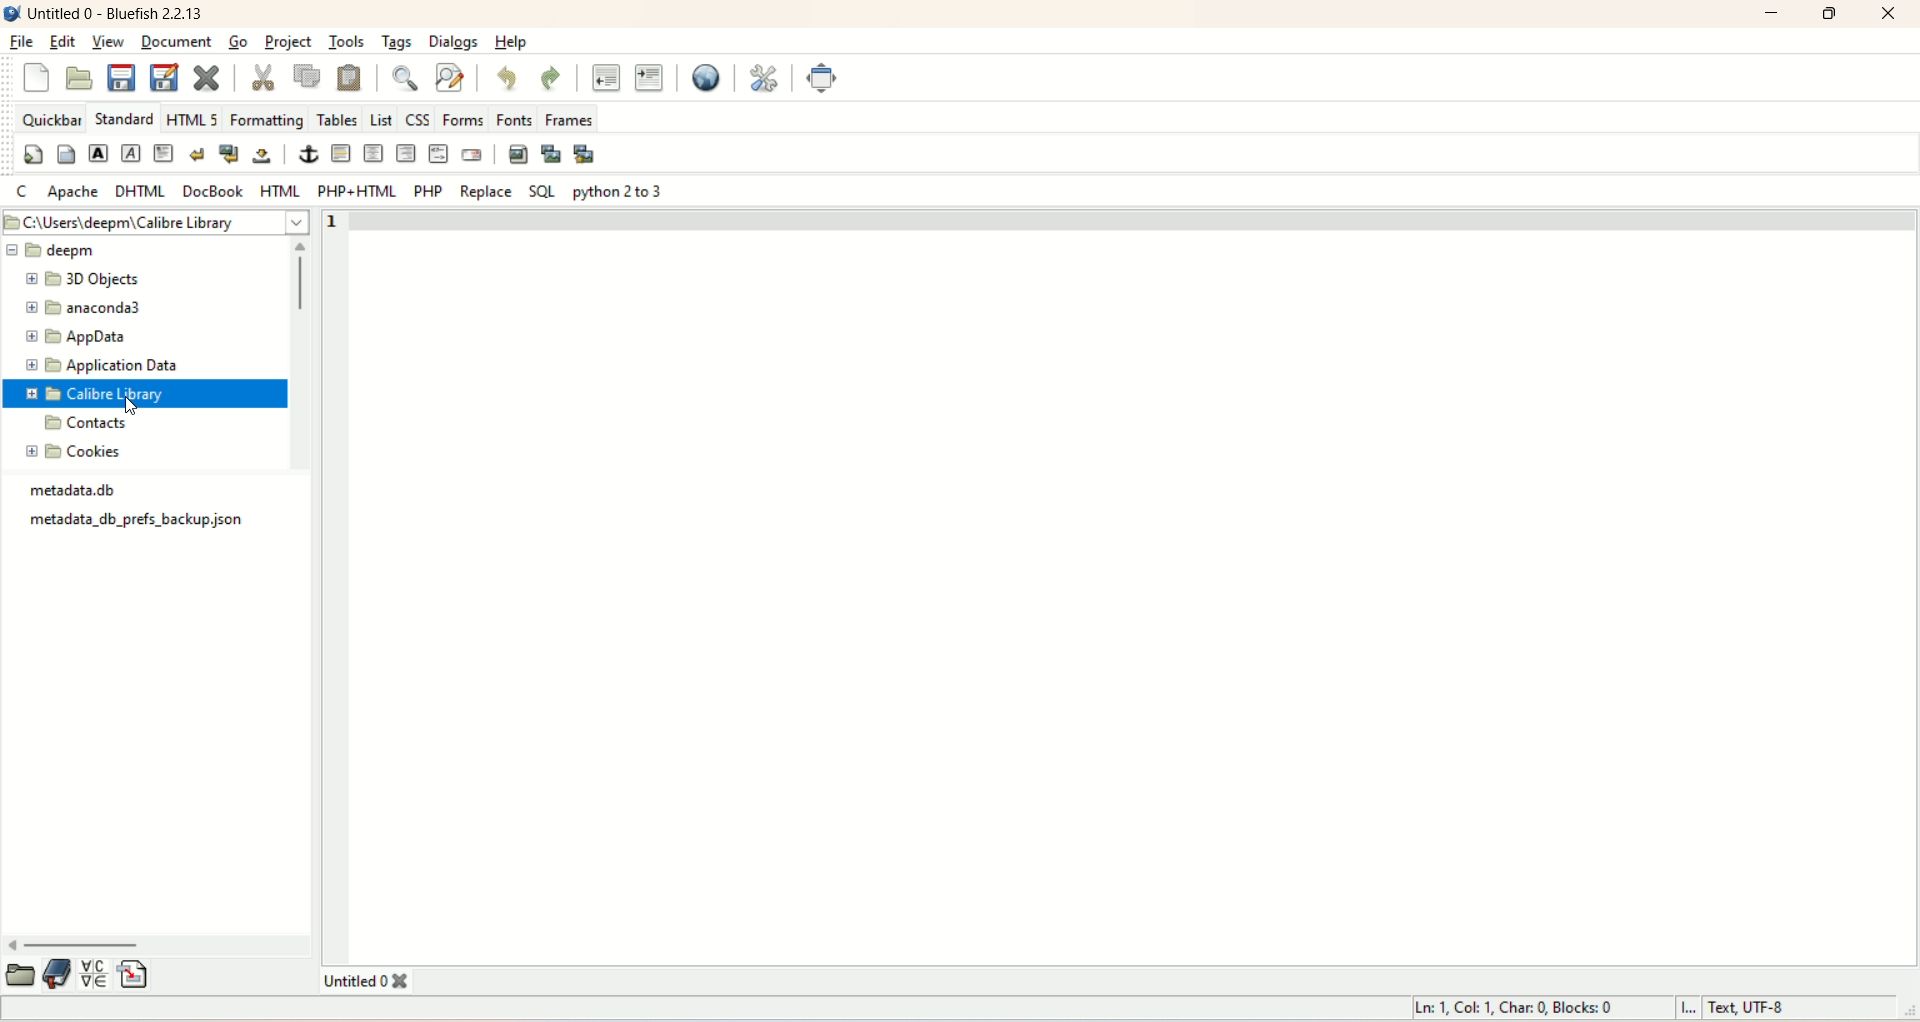  I want to click on emphasize, so click(132, 154).